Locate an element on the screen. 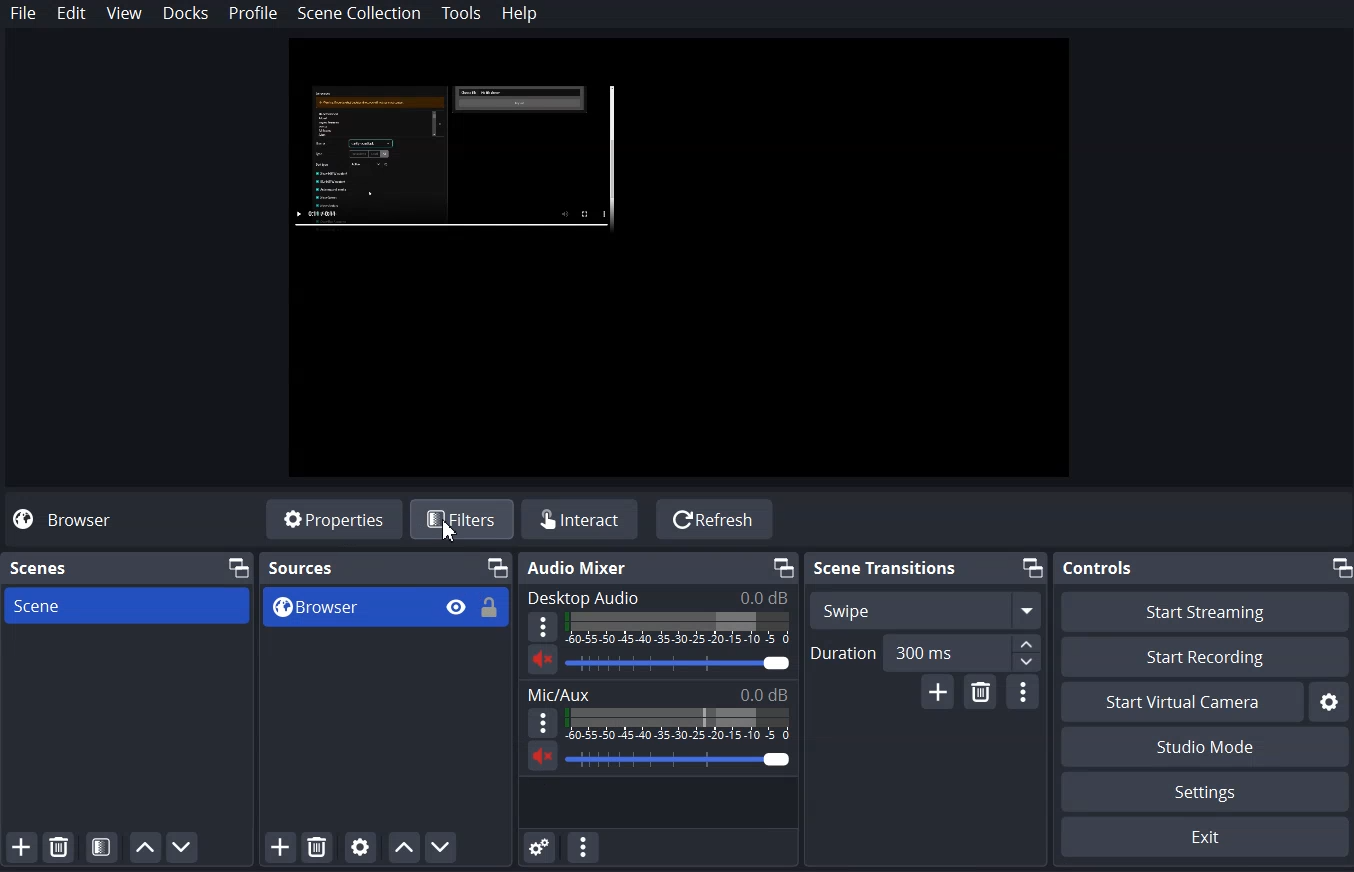  Transition Properties is located at coordinates (1022, 692).